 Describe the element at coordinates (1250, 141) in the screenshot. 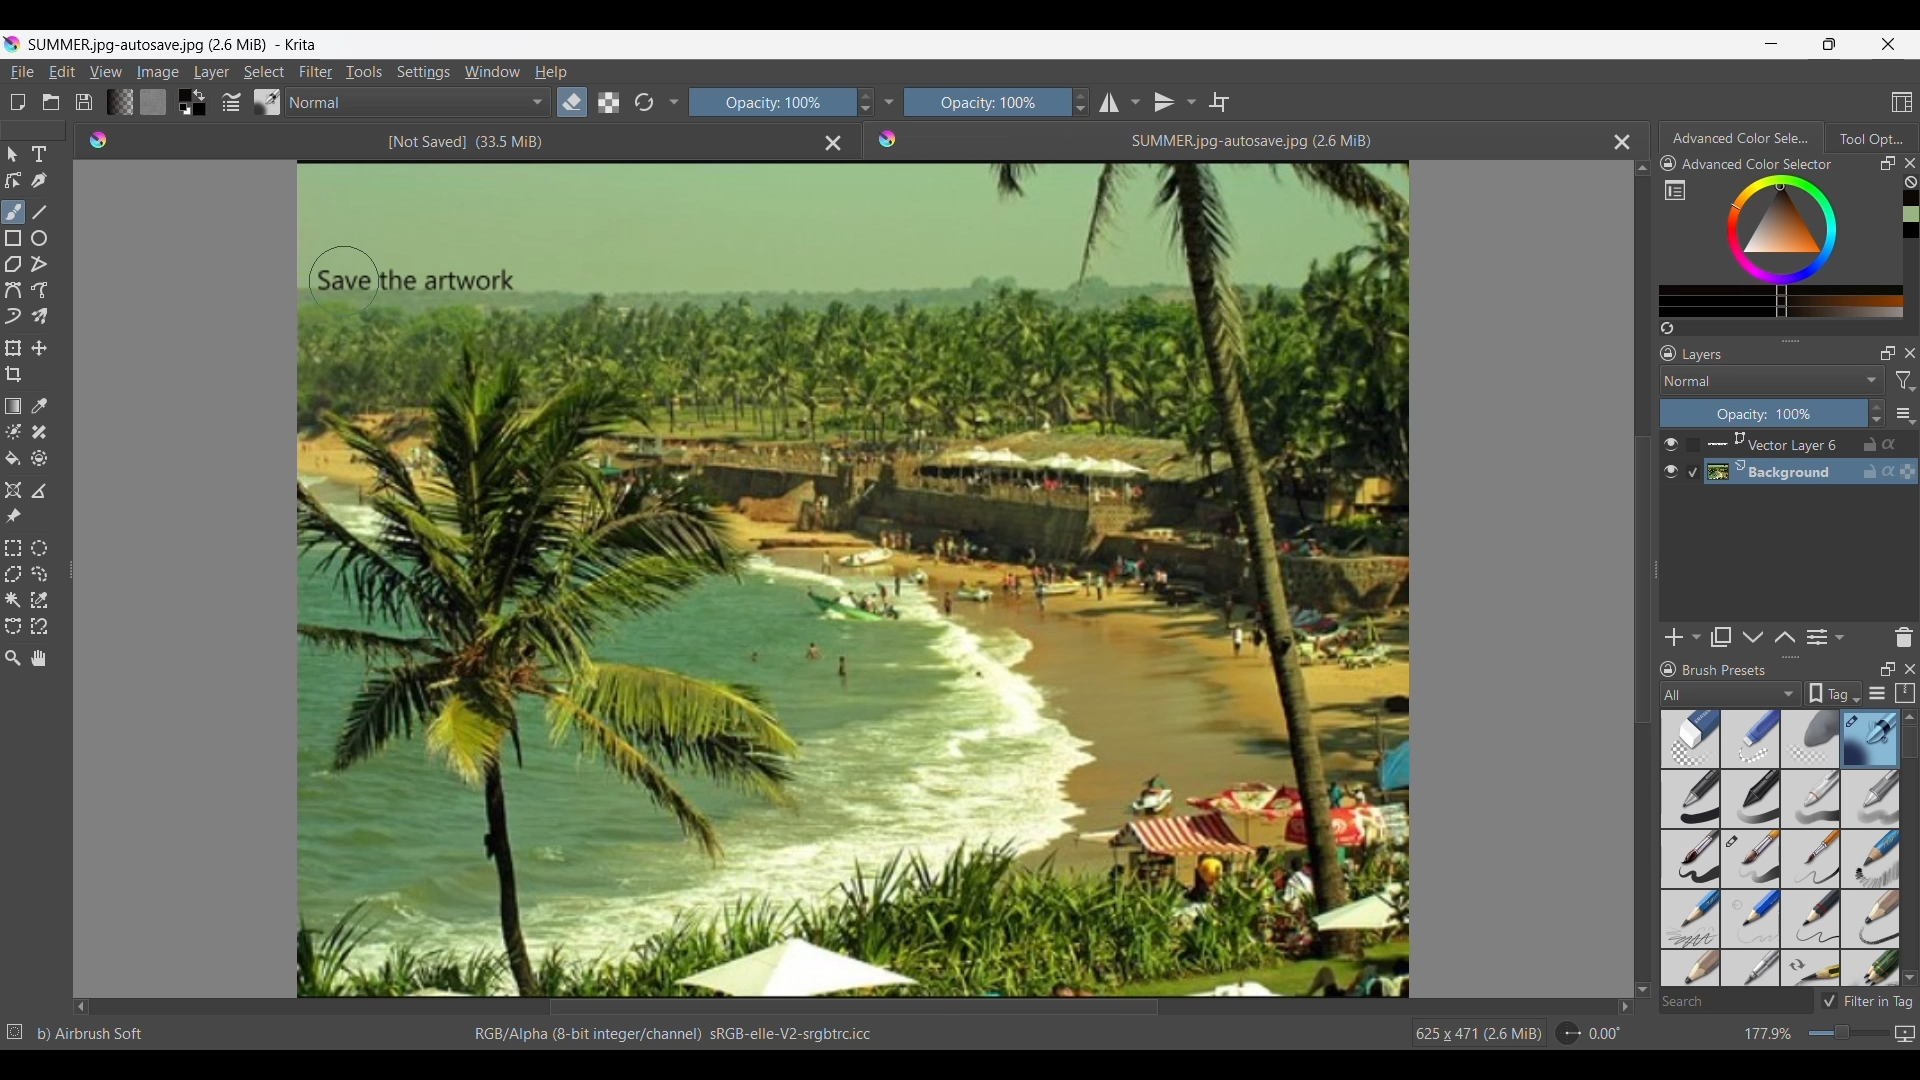

I see `SUMMER.jpg-autosave.jpg (2.6 MiB)` at that location.